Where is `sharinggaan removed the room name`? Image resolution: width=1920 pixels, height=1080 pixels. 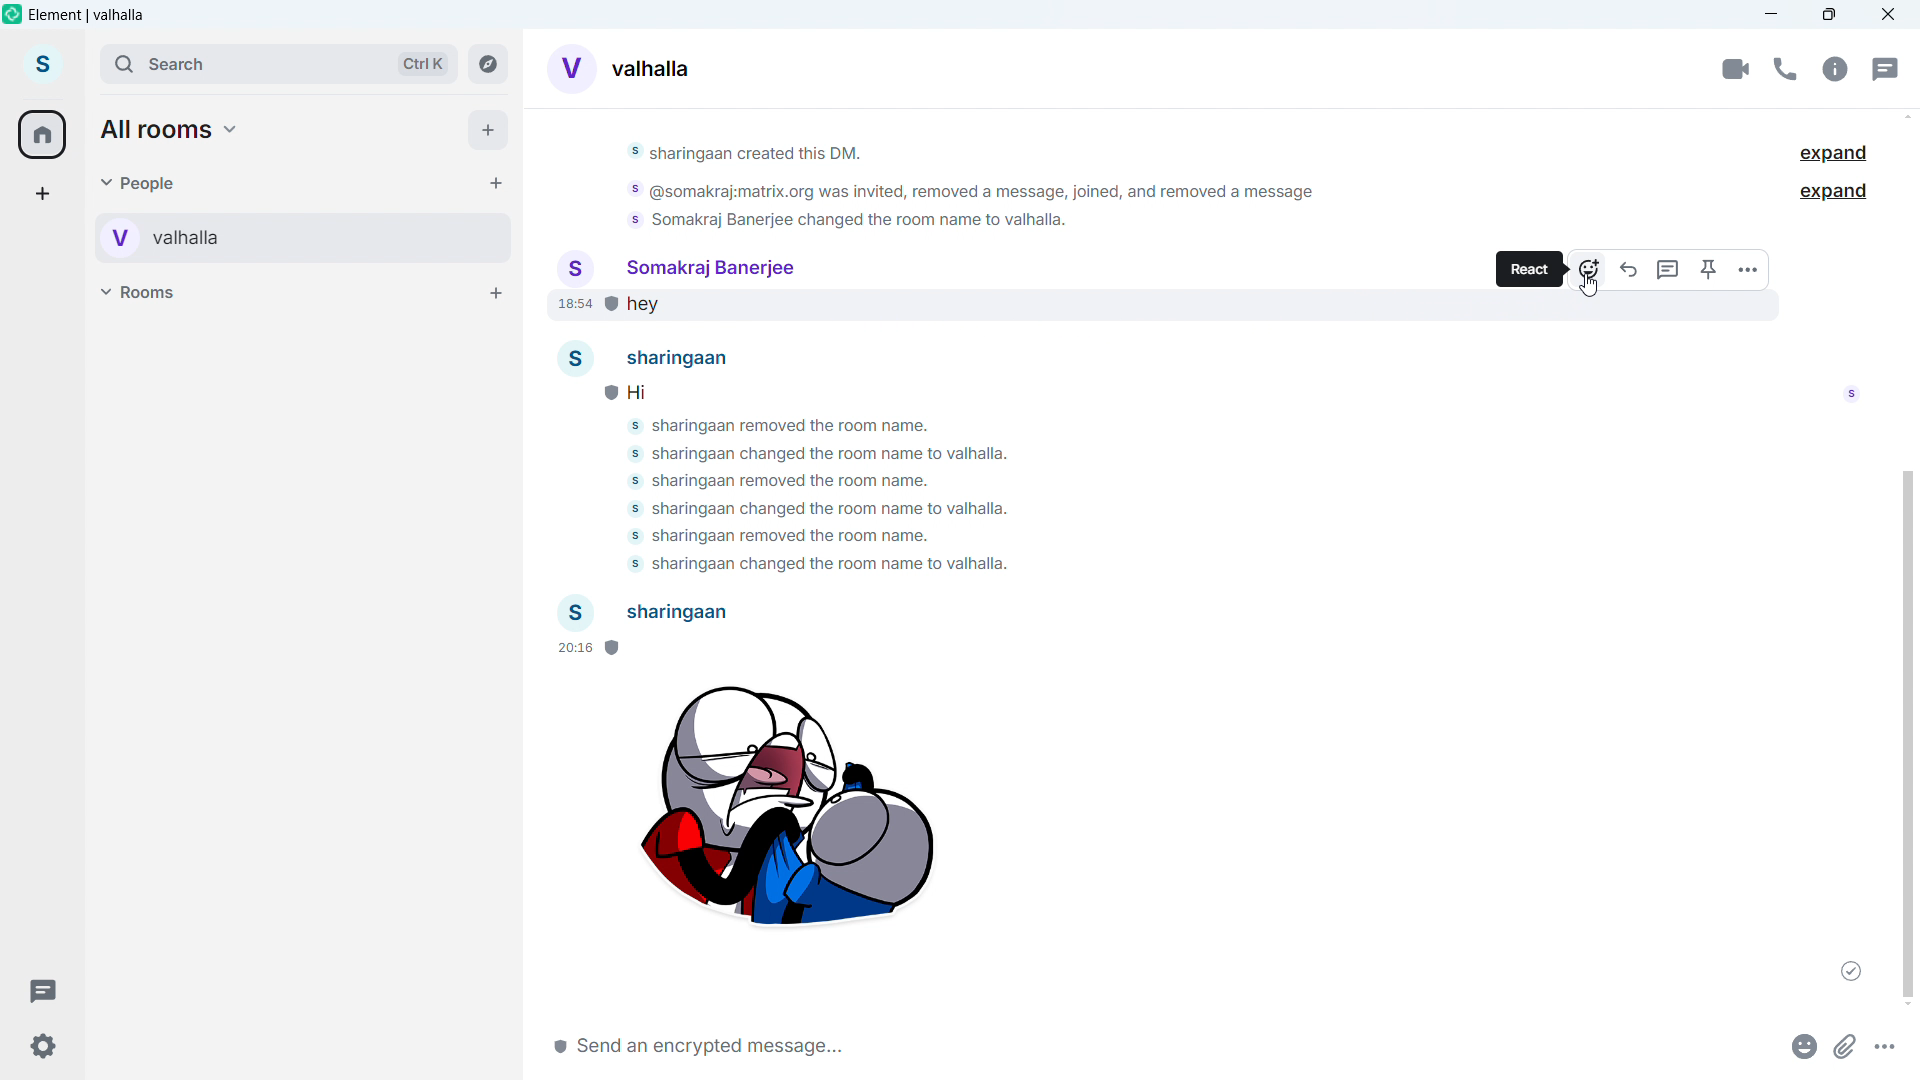
sharinggaan removed the room name is located at coordinates (806, 428).